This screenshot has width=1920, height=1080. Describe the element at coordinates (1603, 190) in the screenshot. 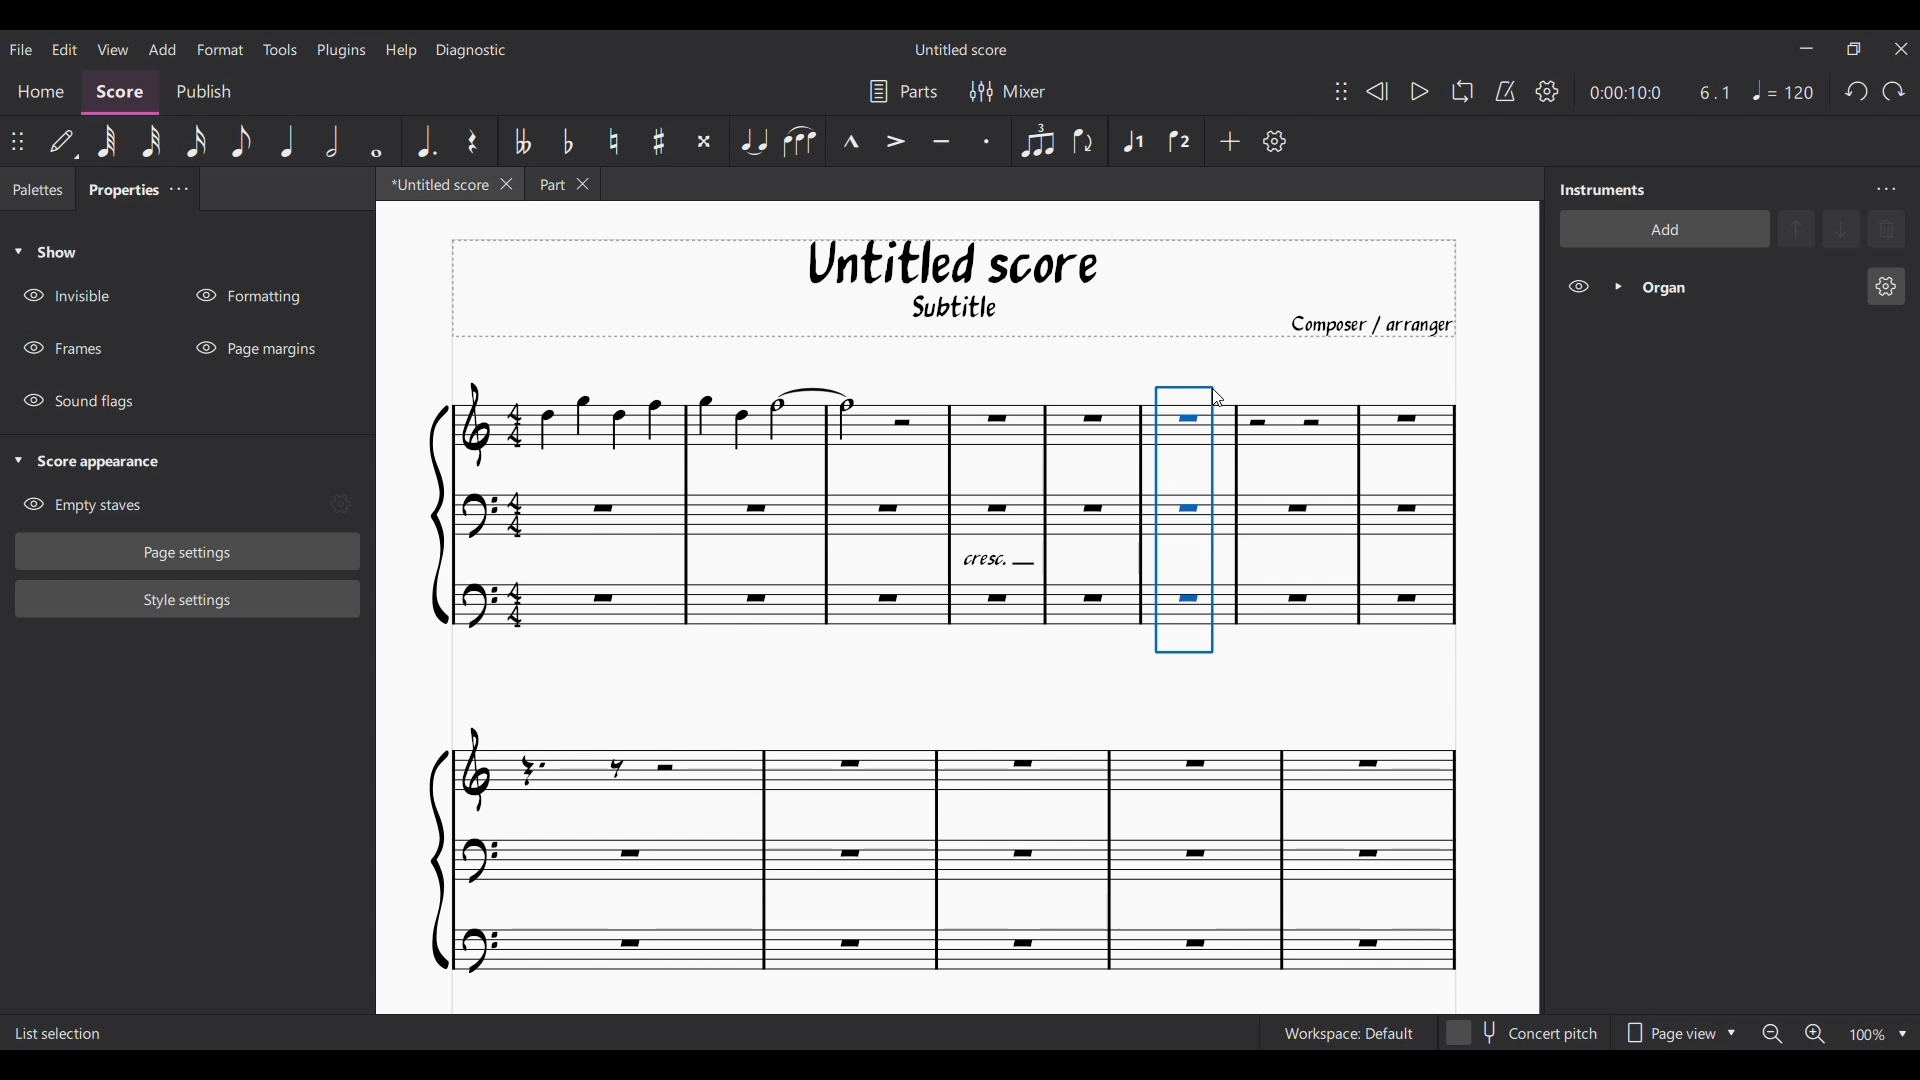

I see `Panel title` at that location.